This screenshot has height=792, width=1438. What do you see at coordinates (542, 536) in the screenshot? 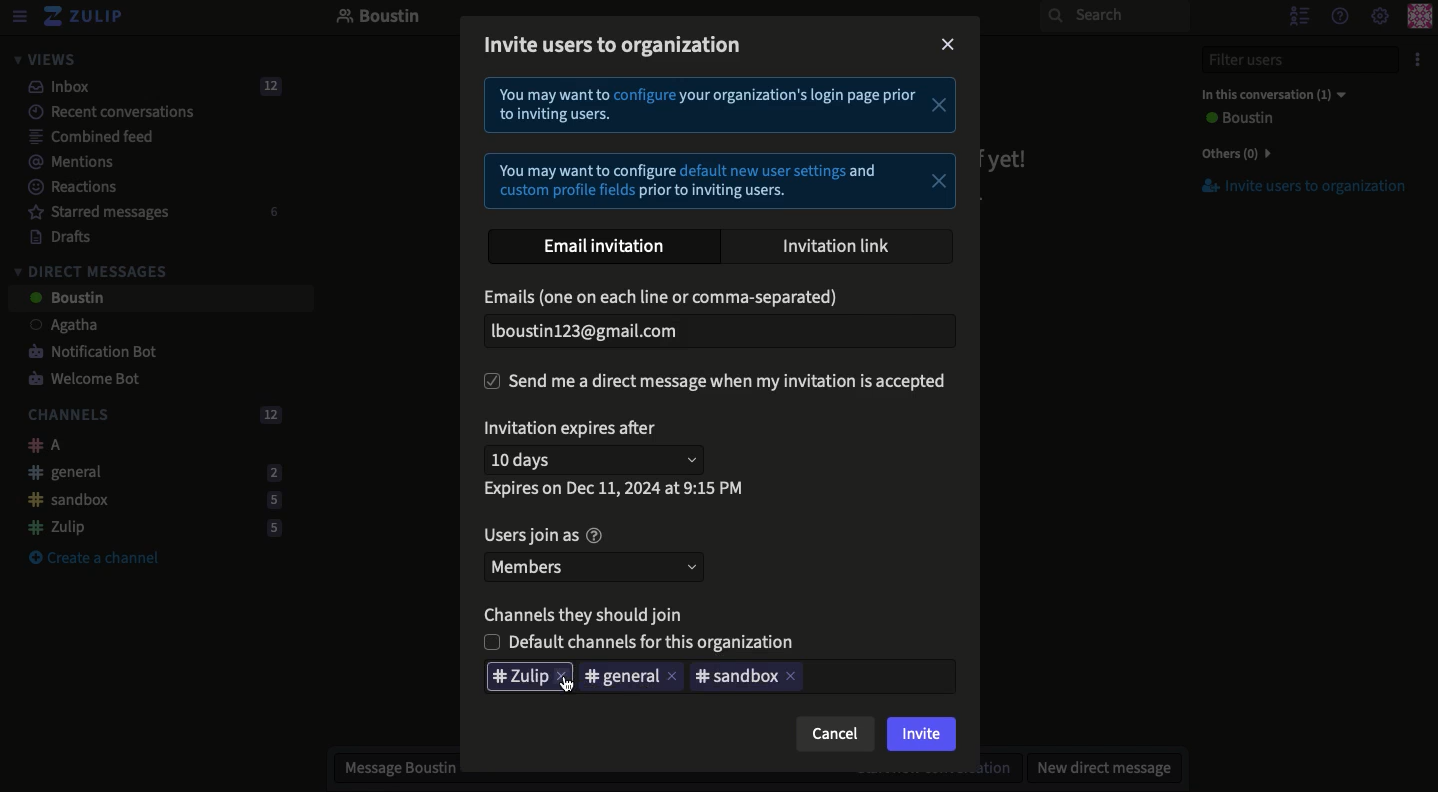
I see `Users join as` at bounding box center [542, 536].